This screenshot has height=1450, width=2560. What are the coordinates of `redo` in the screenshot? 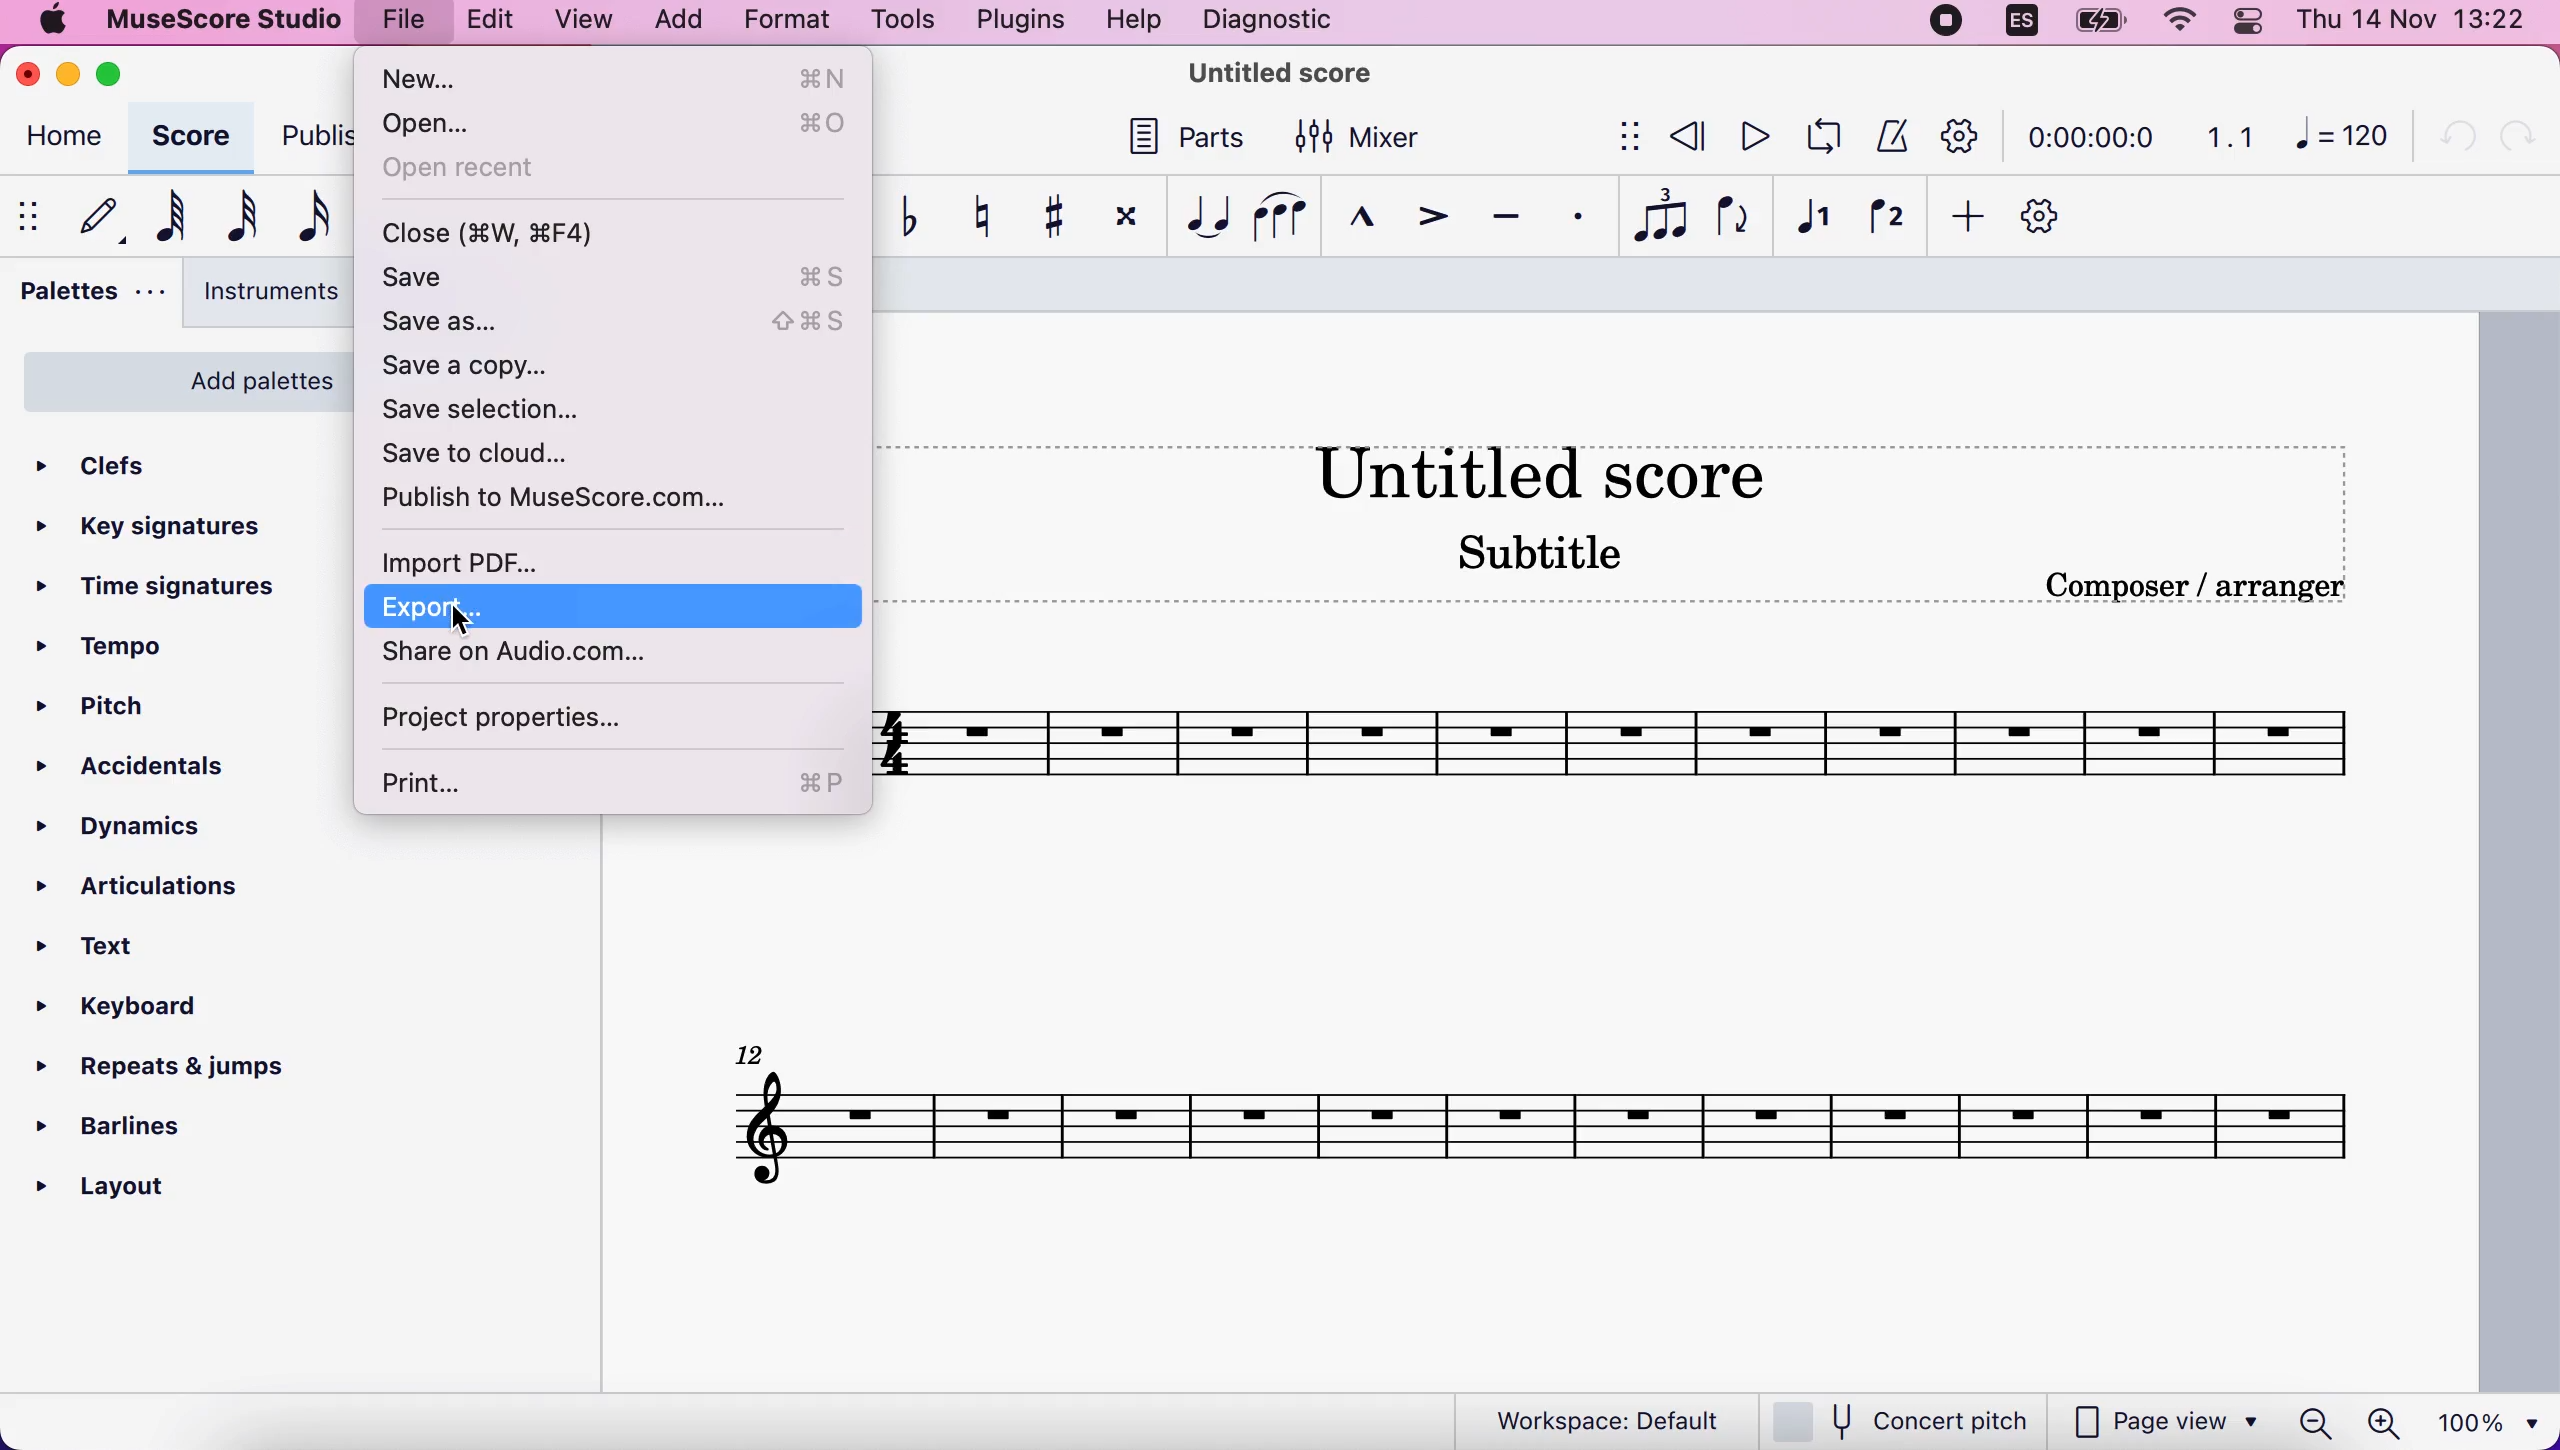 It's located at (2517, 142).